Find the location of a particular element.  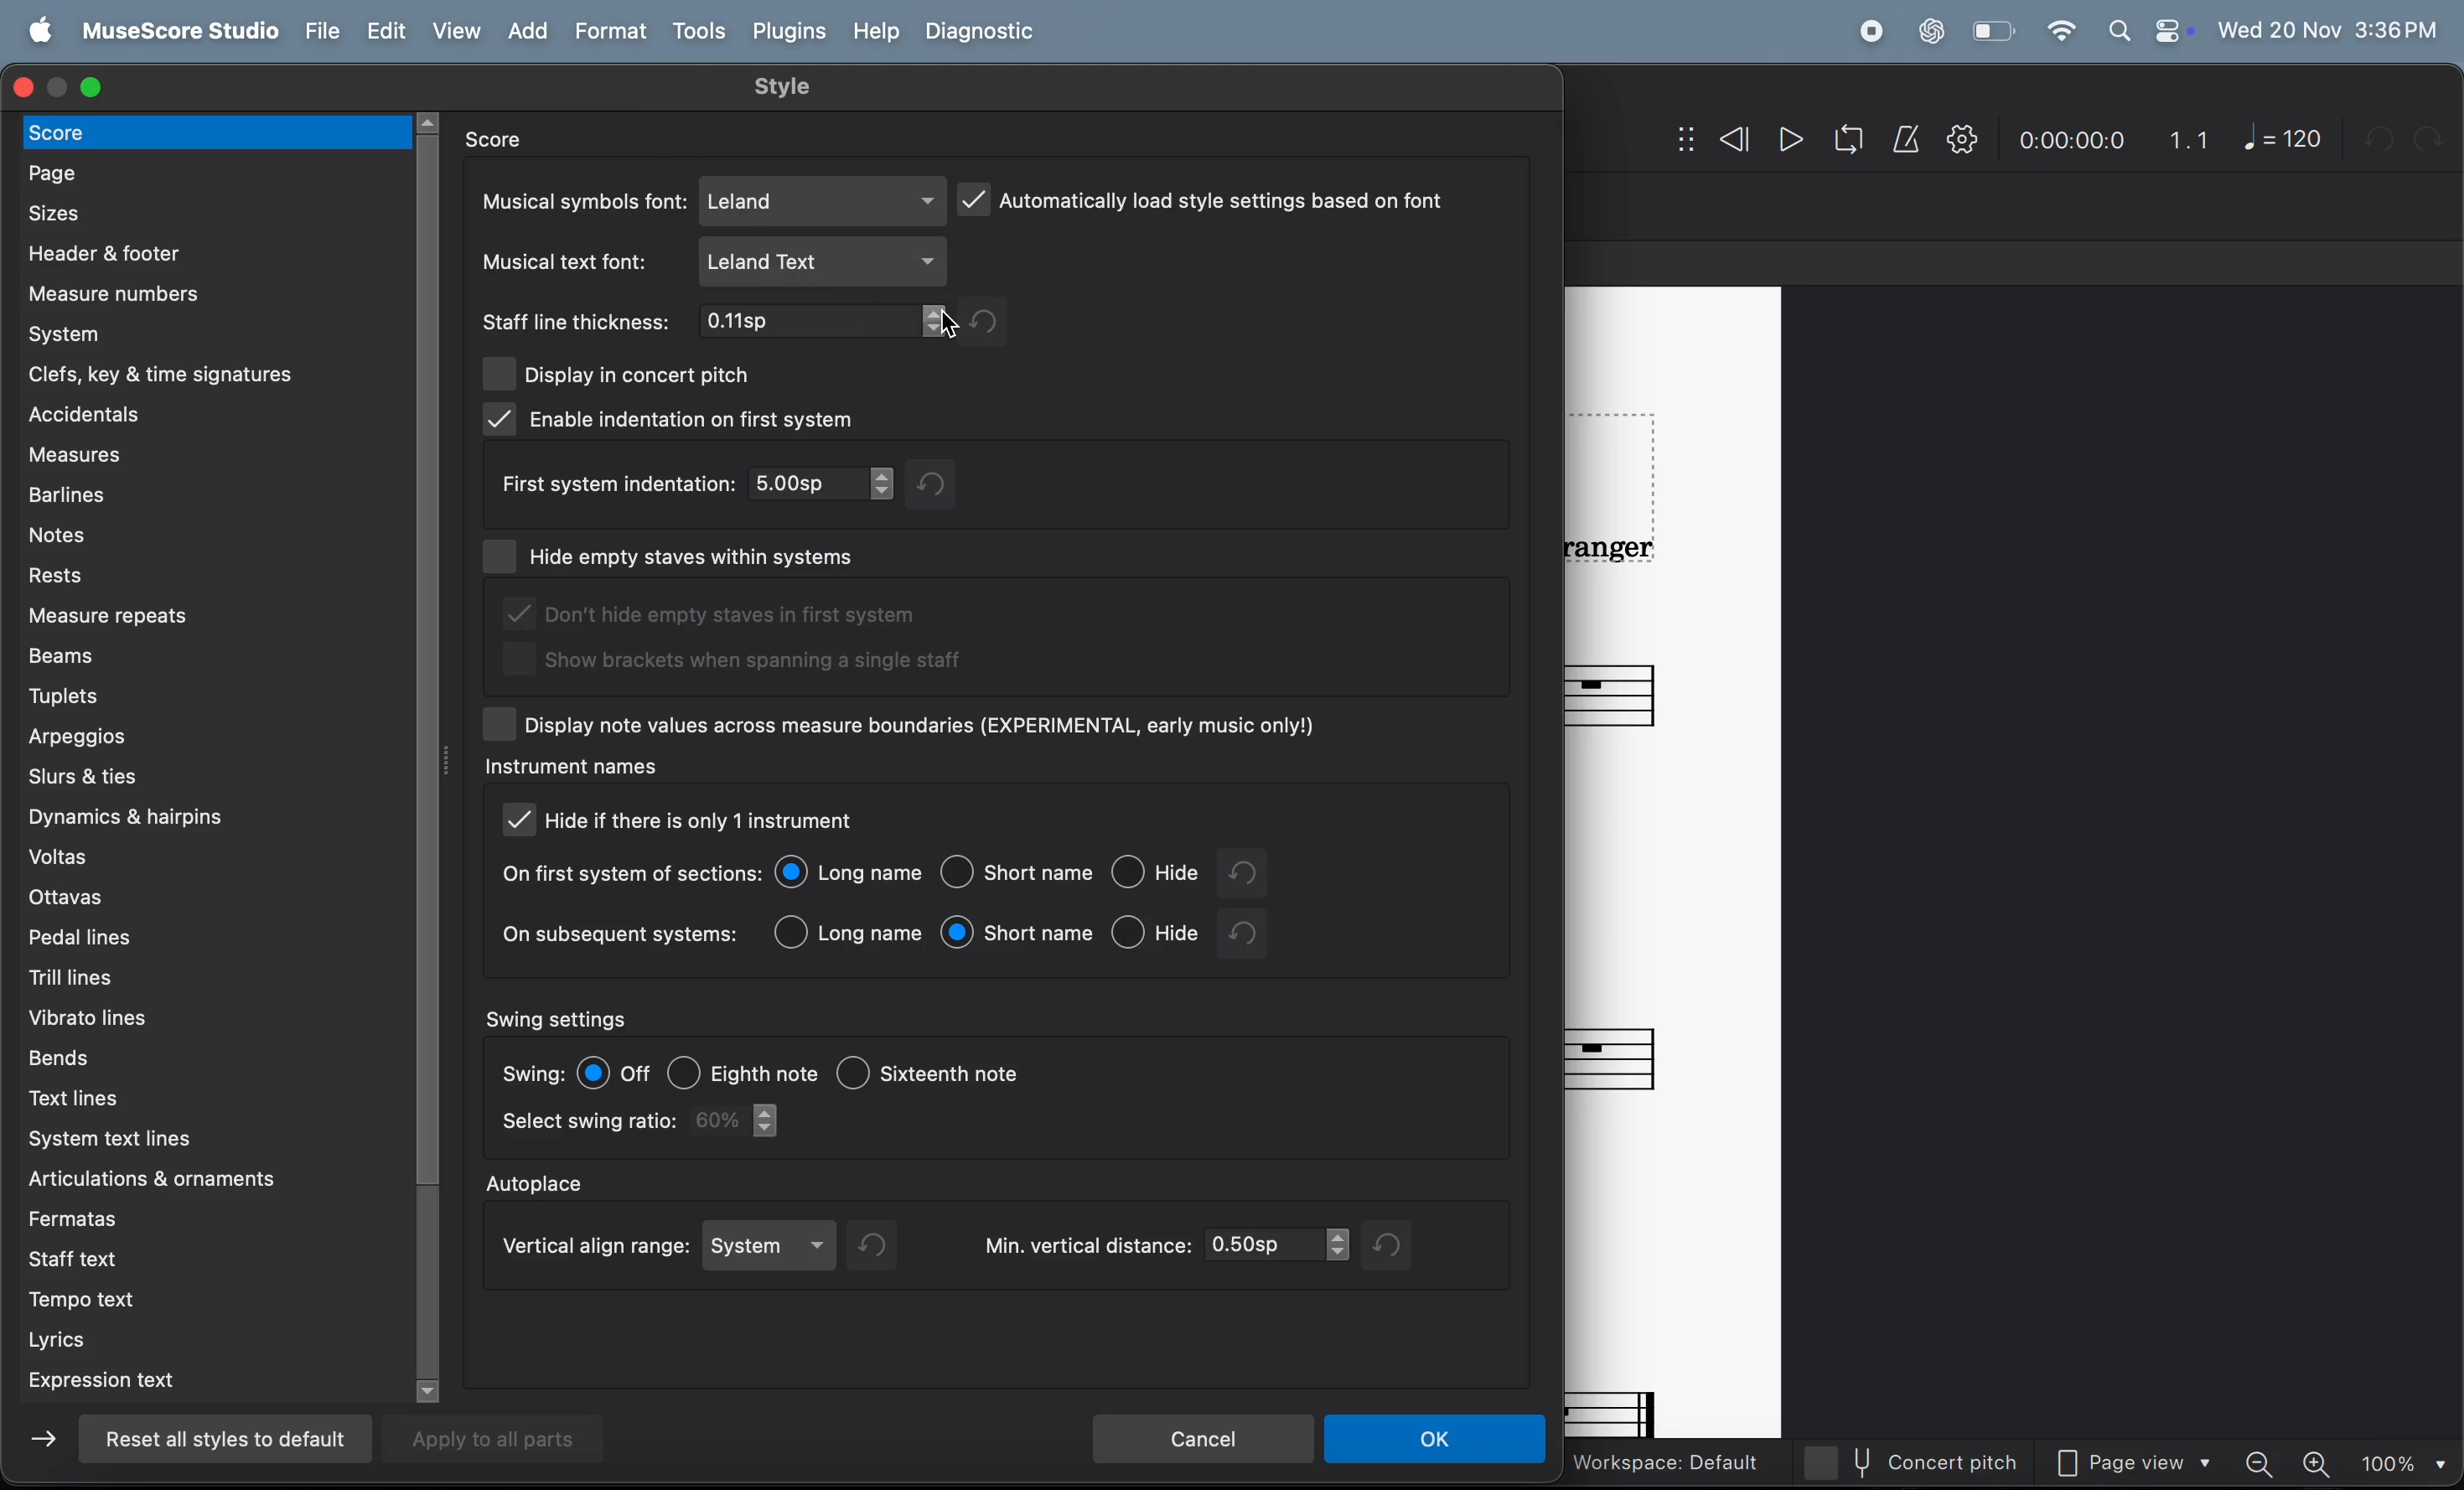

time frame is located at coordinates (2069, 142).